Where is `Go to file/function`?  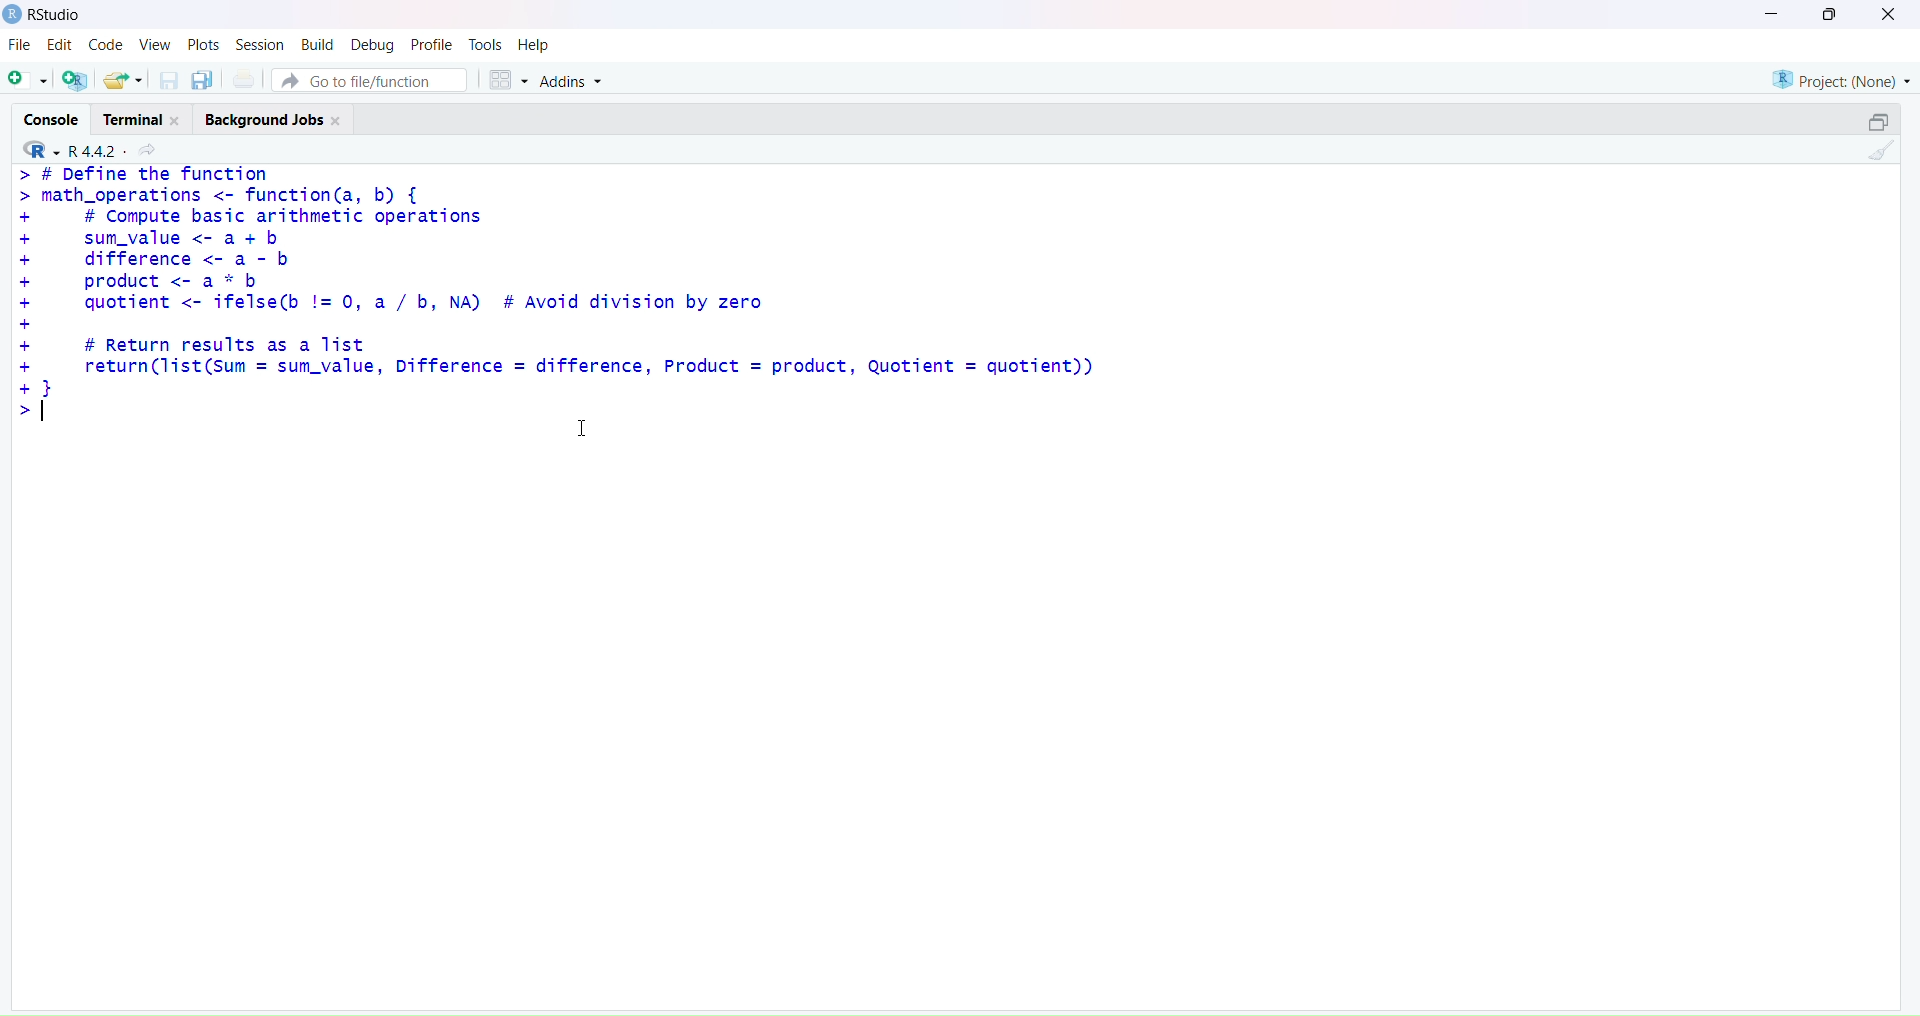 Go to file/function is located at coordinates (371, 79).